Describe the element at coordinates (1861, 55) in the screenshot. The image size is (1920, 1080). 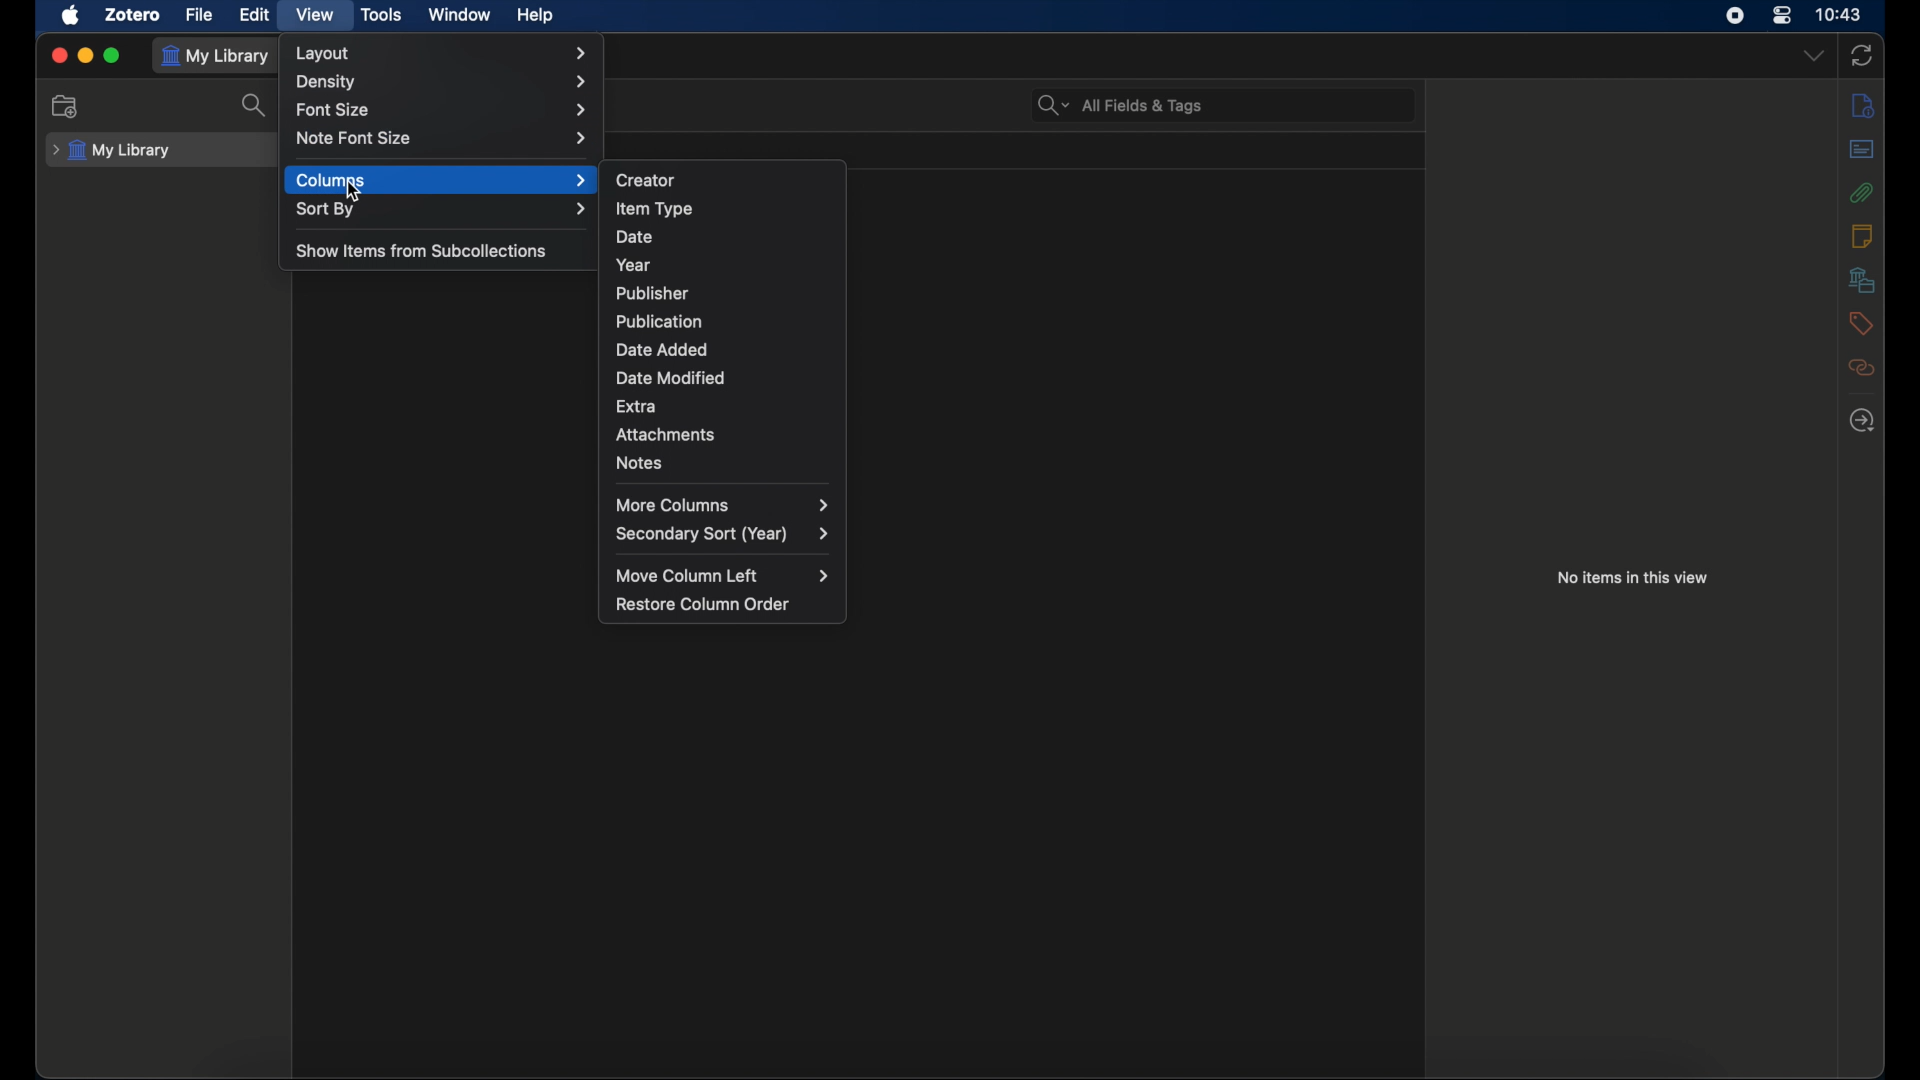
I see `sync` at that location.